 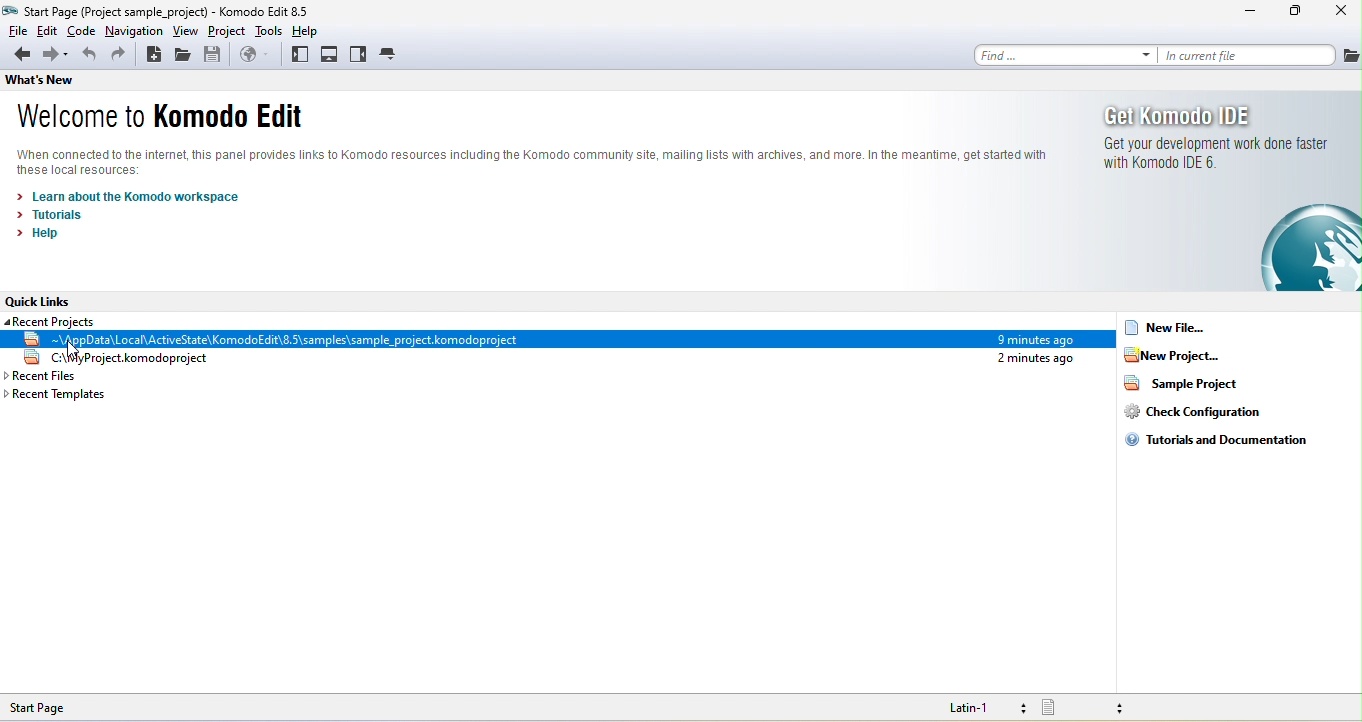 What do you see at coordinates (139, 31) in the screenshot?
I see `navigation` at bounding box center [139, 31].